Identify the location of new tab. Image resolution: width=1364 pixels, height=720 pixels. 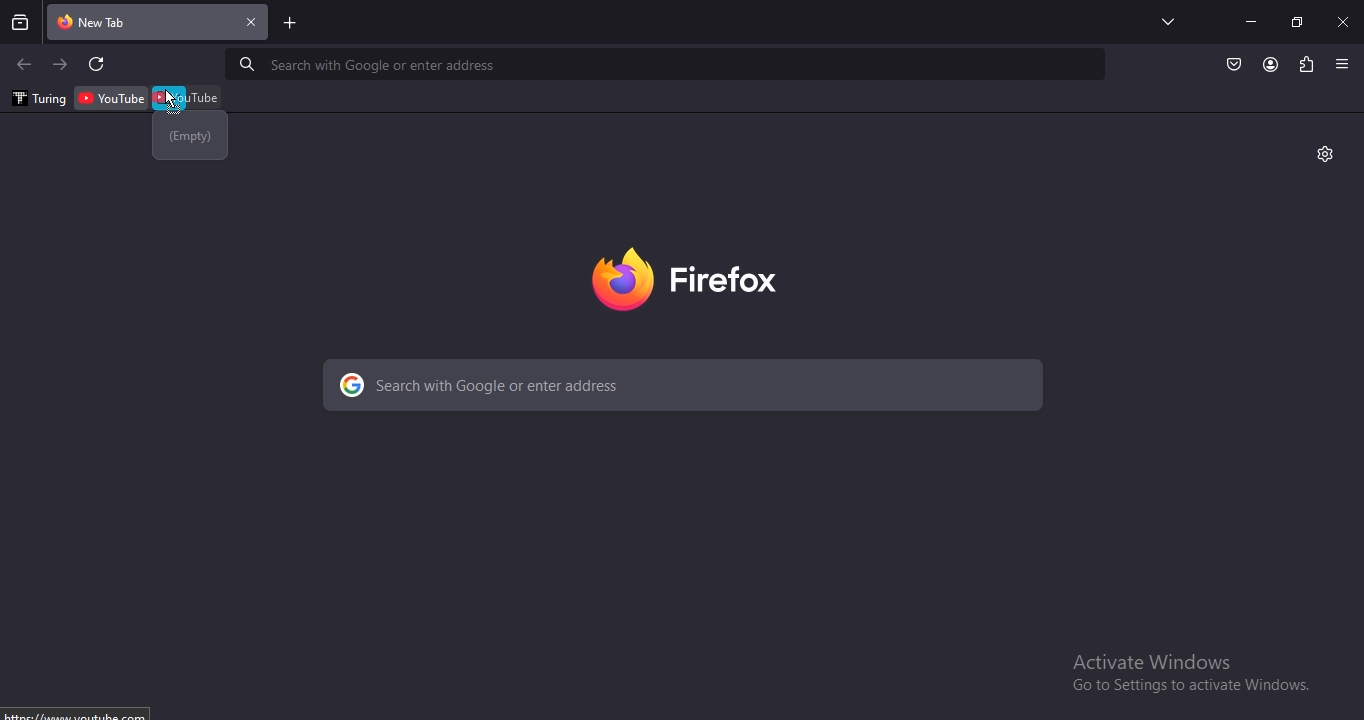
(291, 25).